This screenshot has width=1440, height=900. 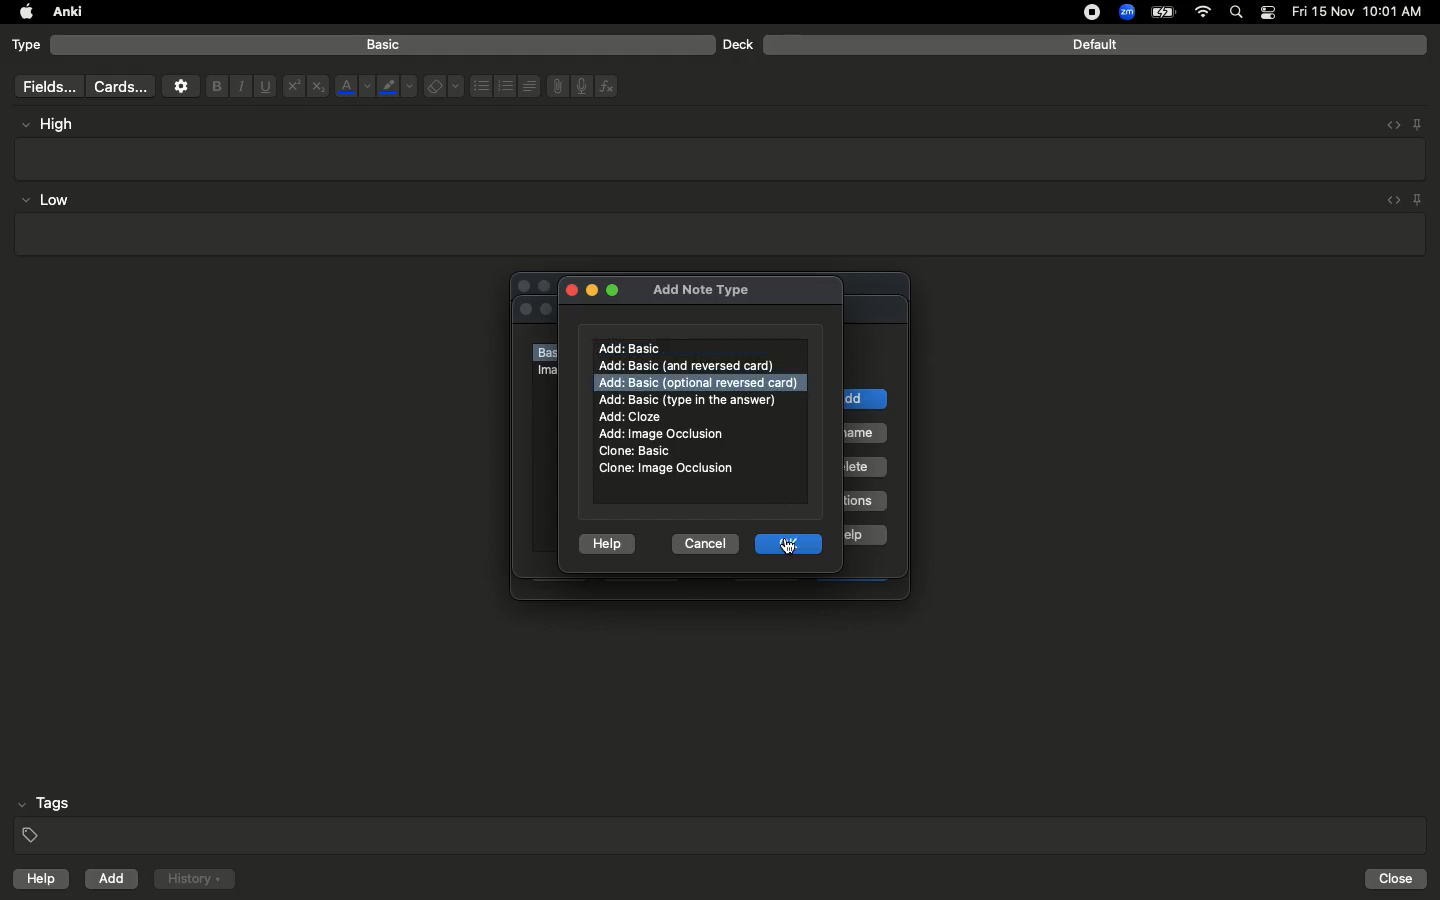 What do you see at coordinates (1363, 11) in the screenshot?
I see `date and time` at bounding box center [1363, 11].